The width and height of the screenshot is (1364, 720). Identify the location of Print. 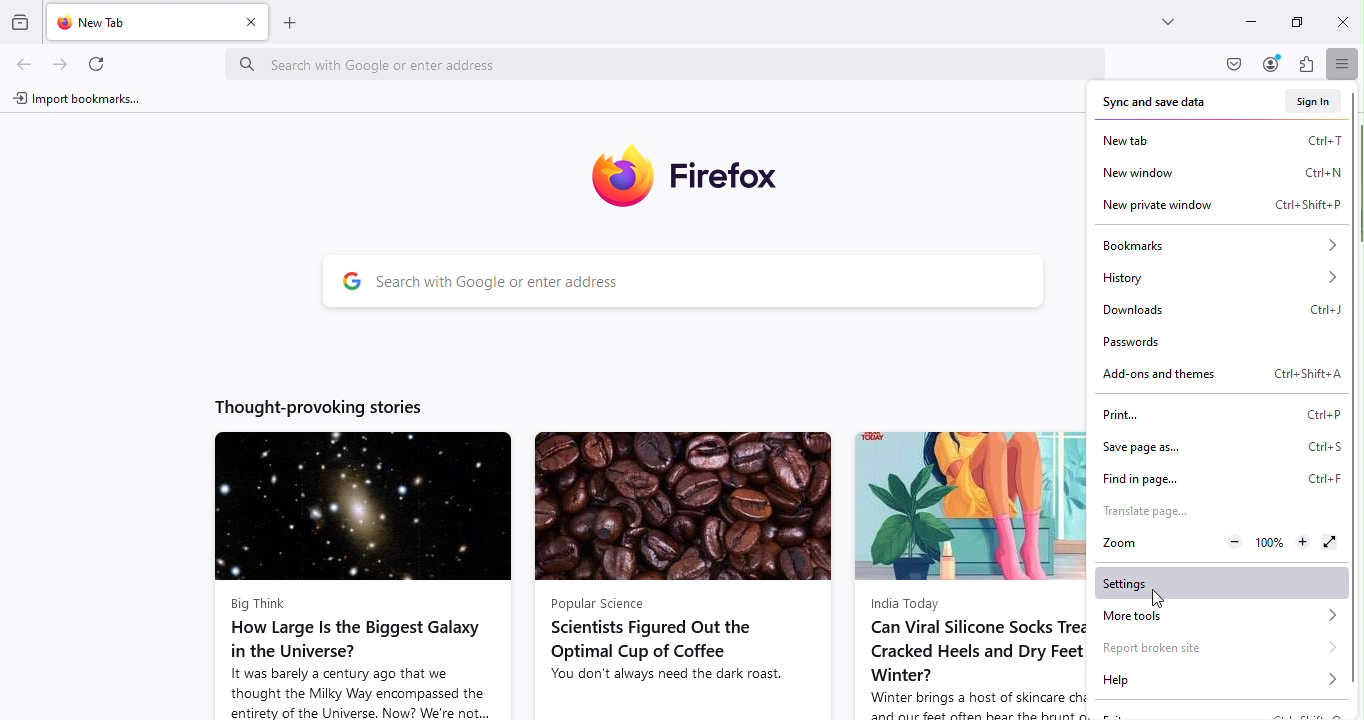
(1221, 413).